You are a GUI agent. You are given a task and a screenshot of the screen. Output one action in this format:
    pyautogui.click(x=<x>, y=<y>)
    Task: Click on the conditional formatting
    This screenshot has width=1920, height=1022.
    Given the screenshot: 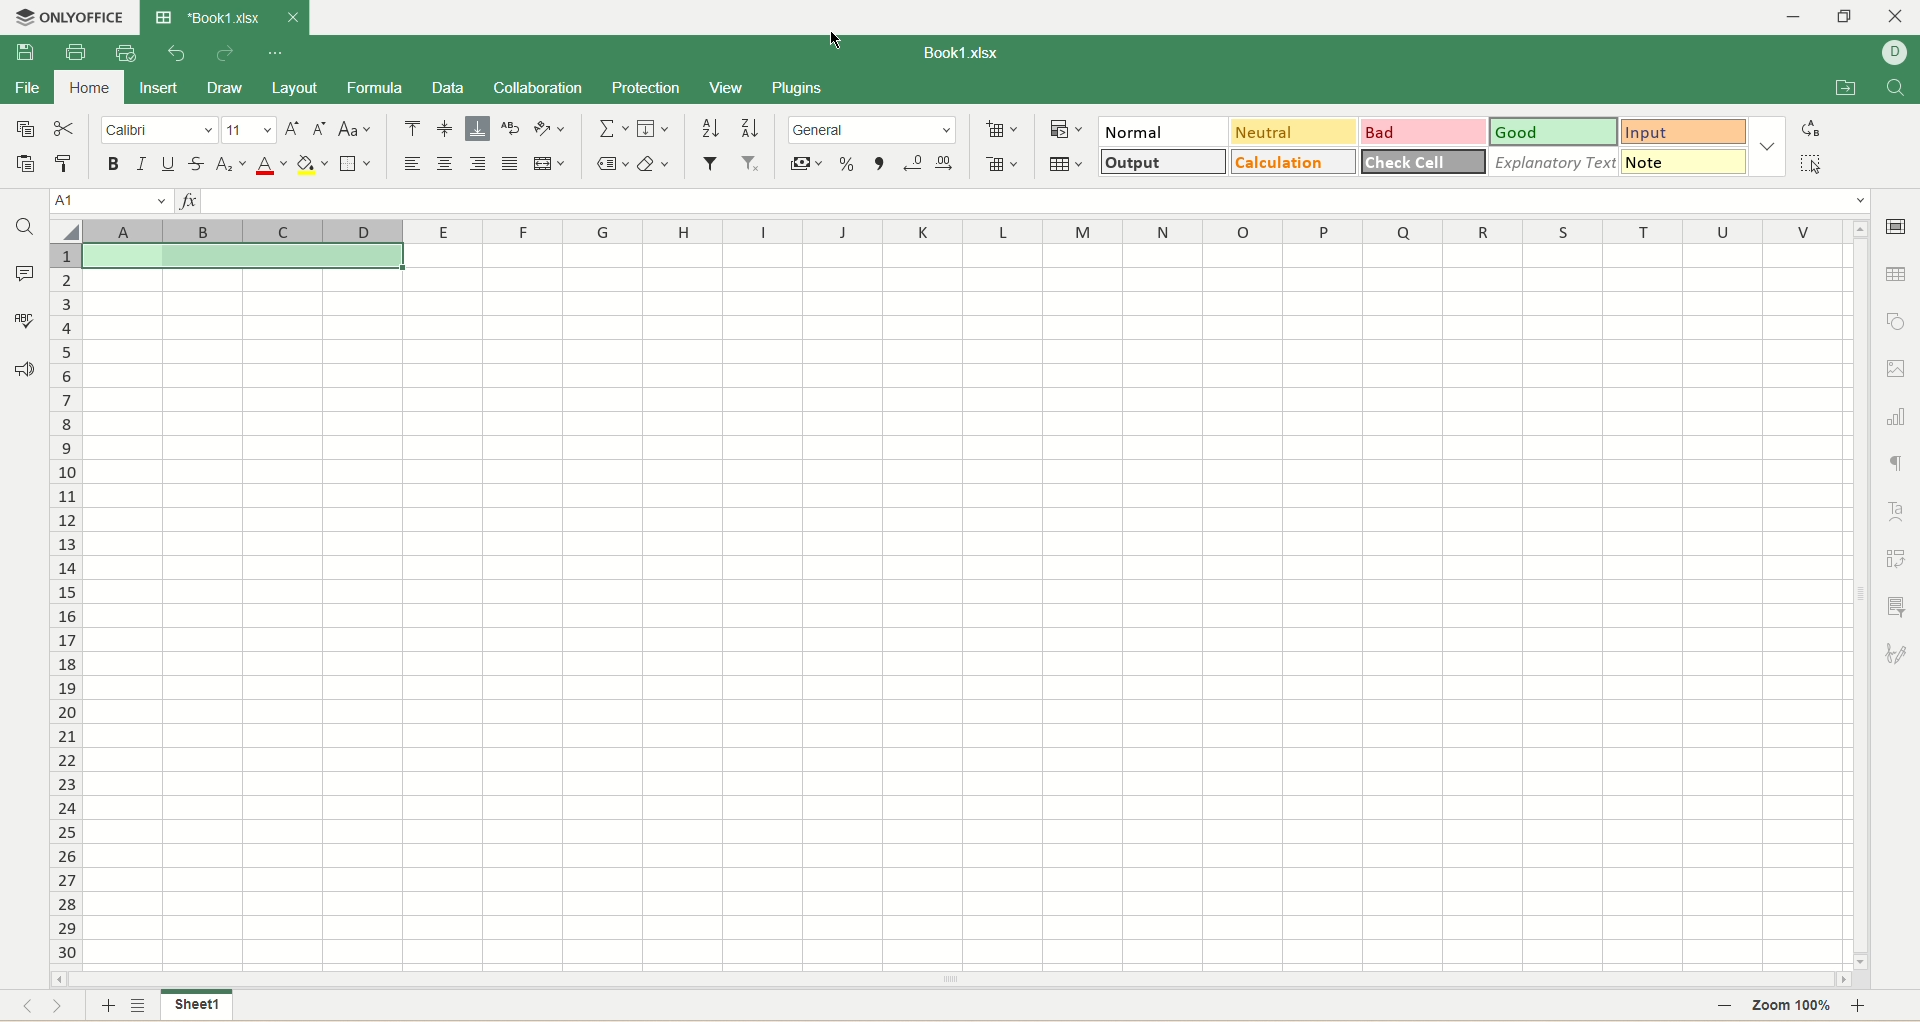 What is the action you would take?
    pyautogui.click(x=1064, y=128)
    